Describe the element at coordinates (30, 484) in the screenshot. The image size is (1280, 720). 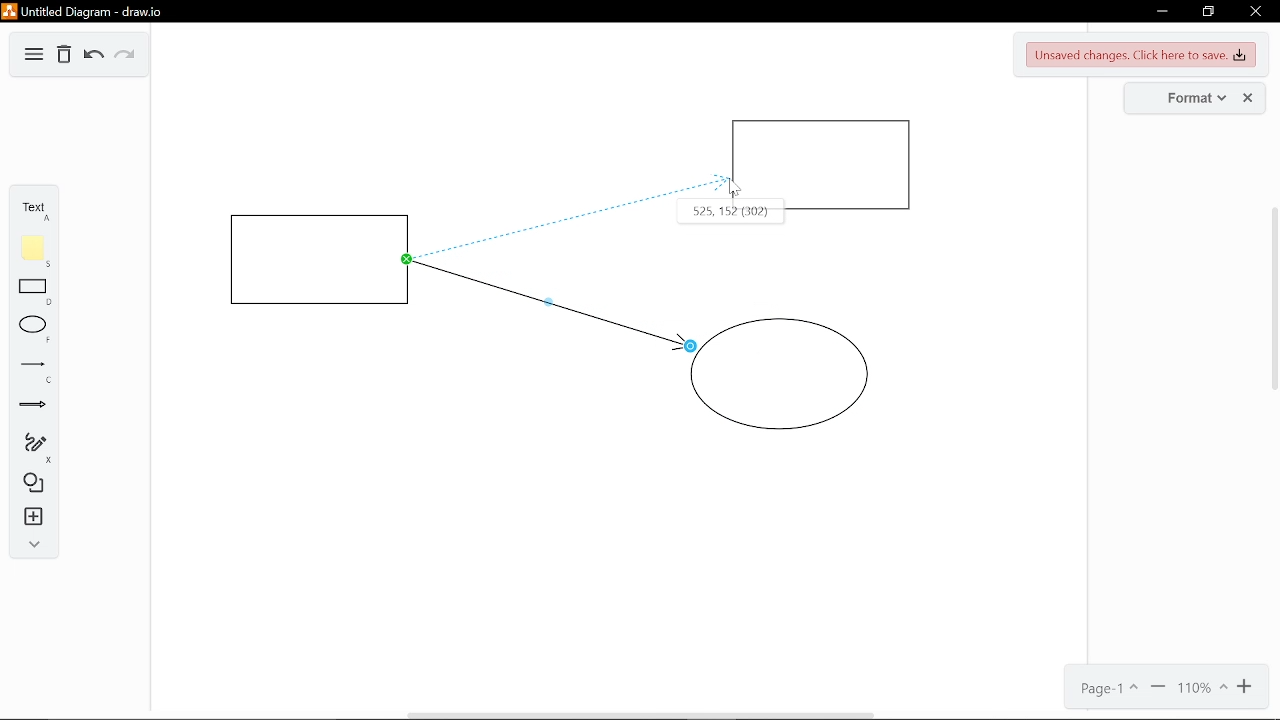
I see `Shapes` at that location.